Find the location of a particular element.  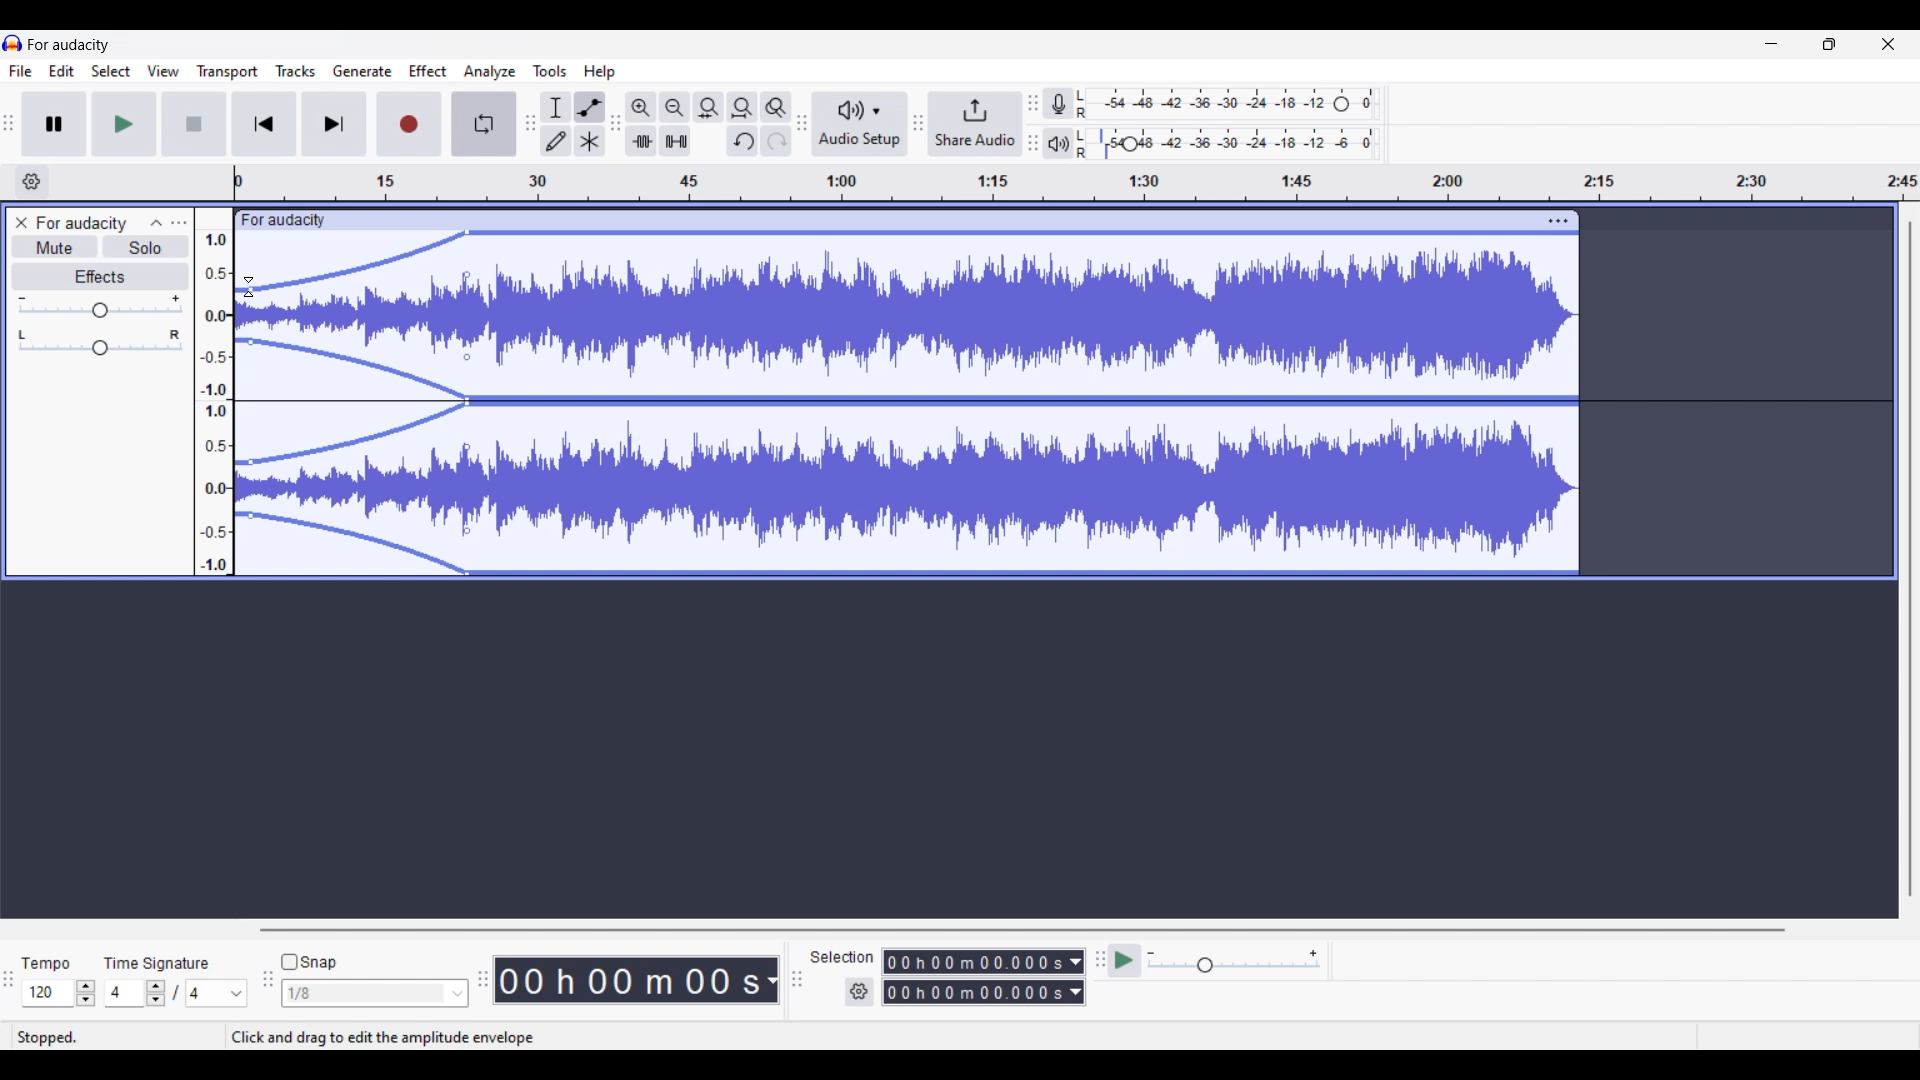

Track highlighted due to Envelop tool is located at coordinates (907, 403).